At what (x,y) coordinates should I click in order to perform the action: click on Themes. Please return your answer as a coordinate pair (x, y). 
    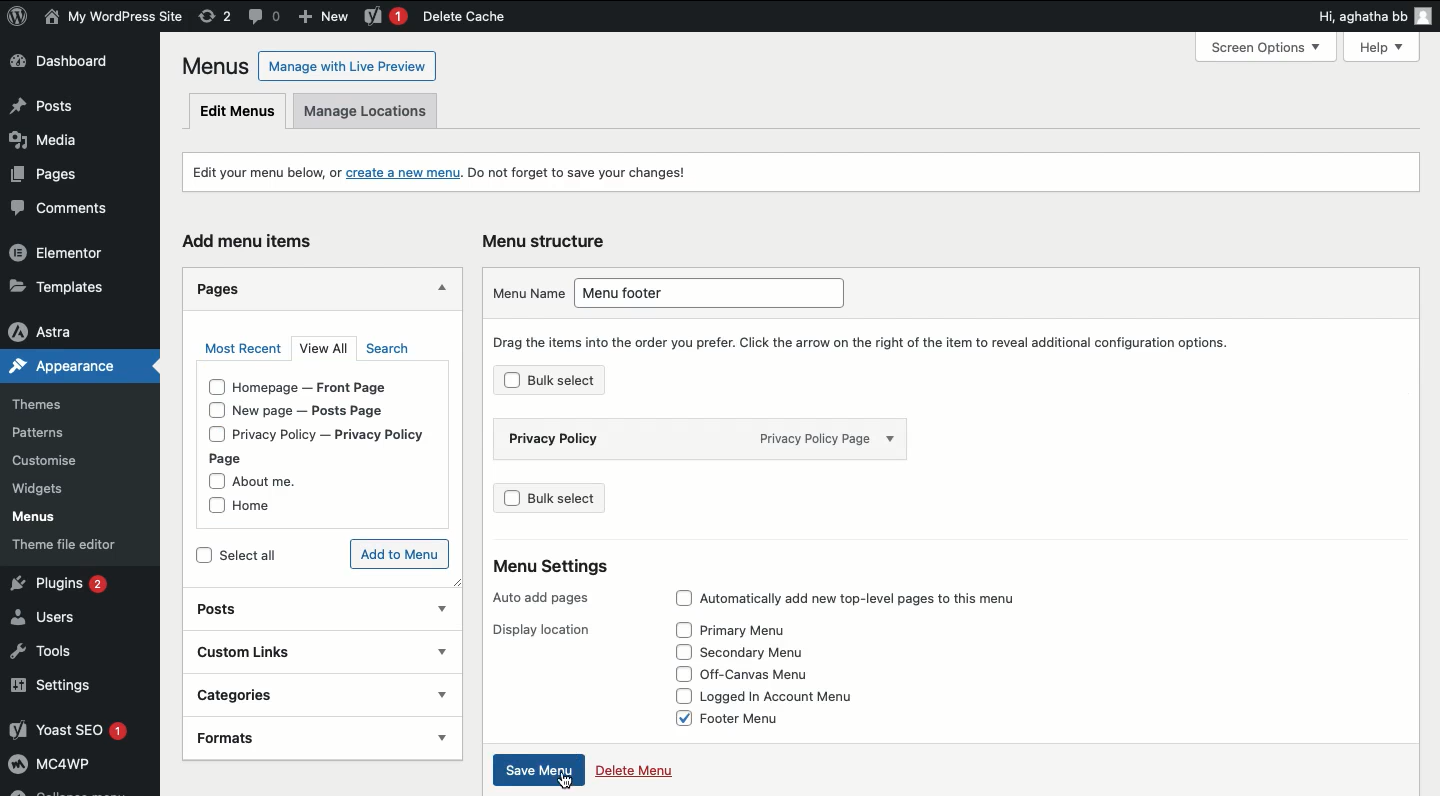
    Looking at the image, I should click on (50, 401).